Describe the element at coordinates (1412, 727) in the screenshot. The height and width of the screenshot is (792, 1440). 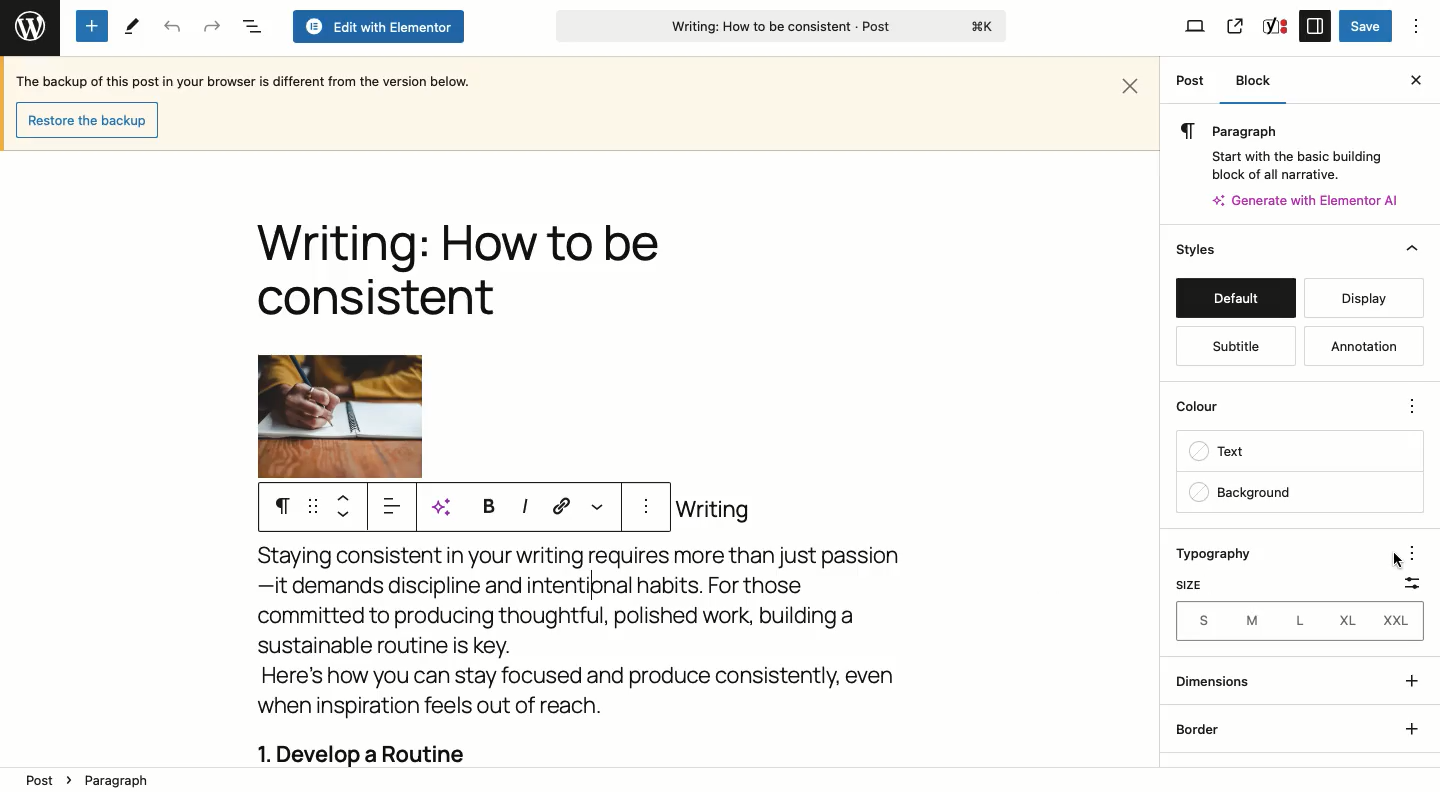
I see `+` at that location.